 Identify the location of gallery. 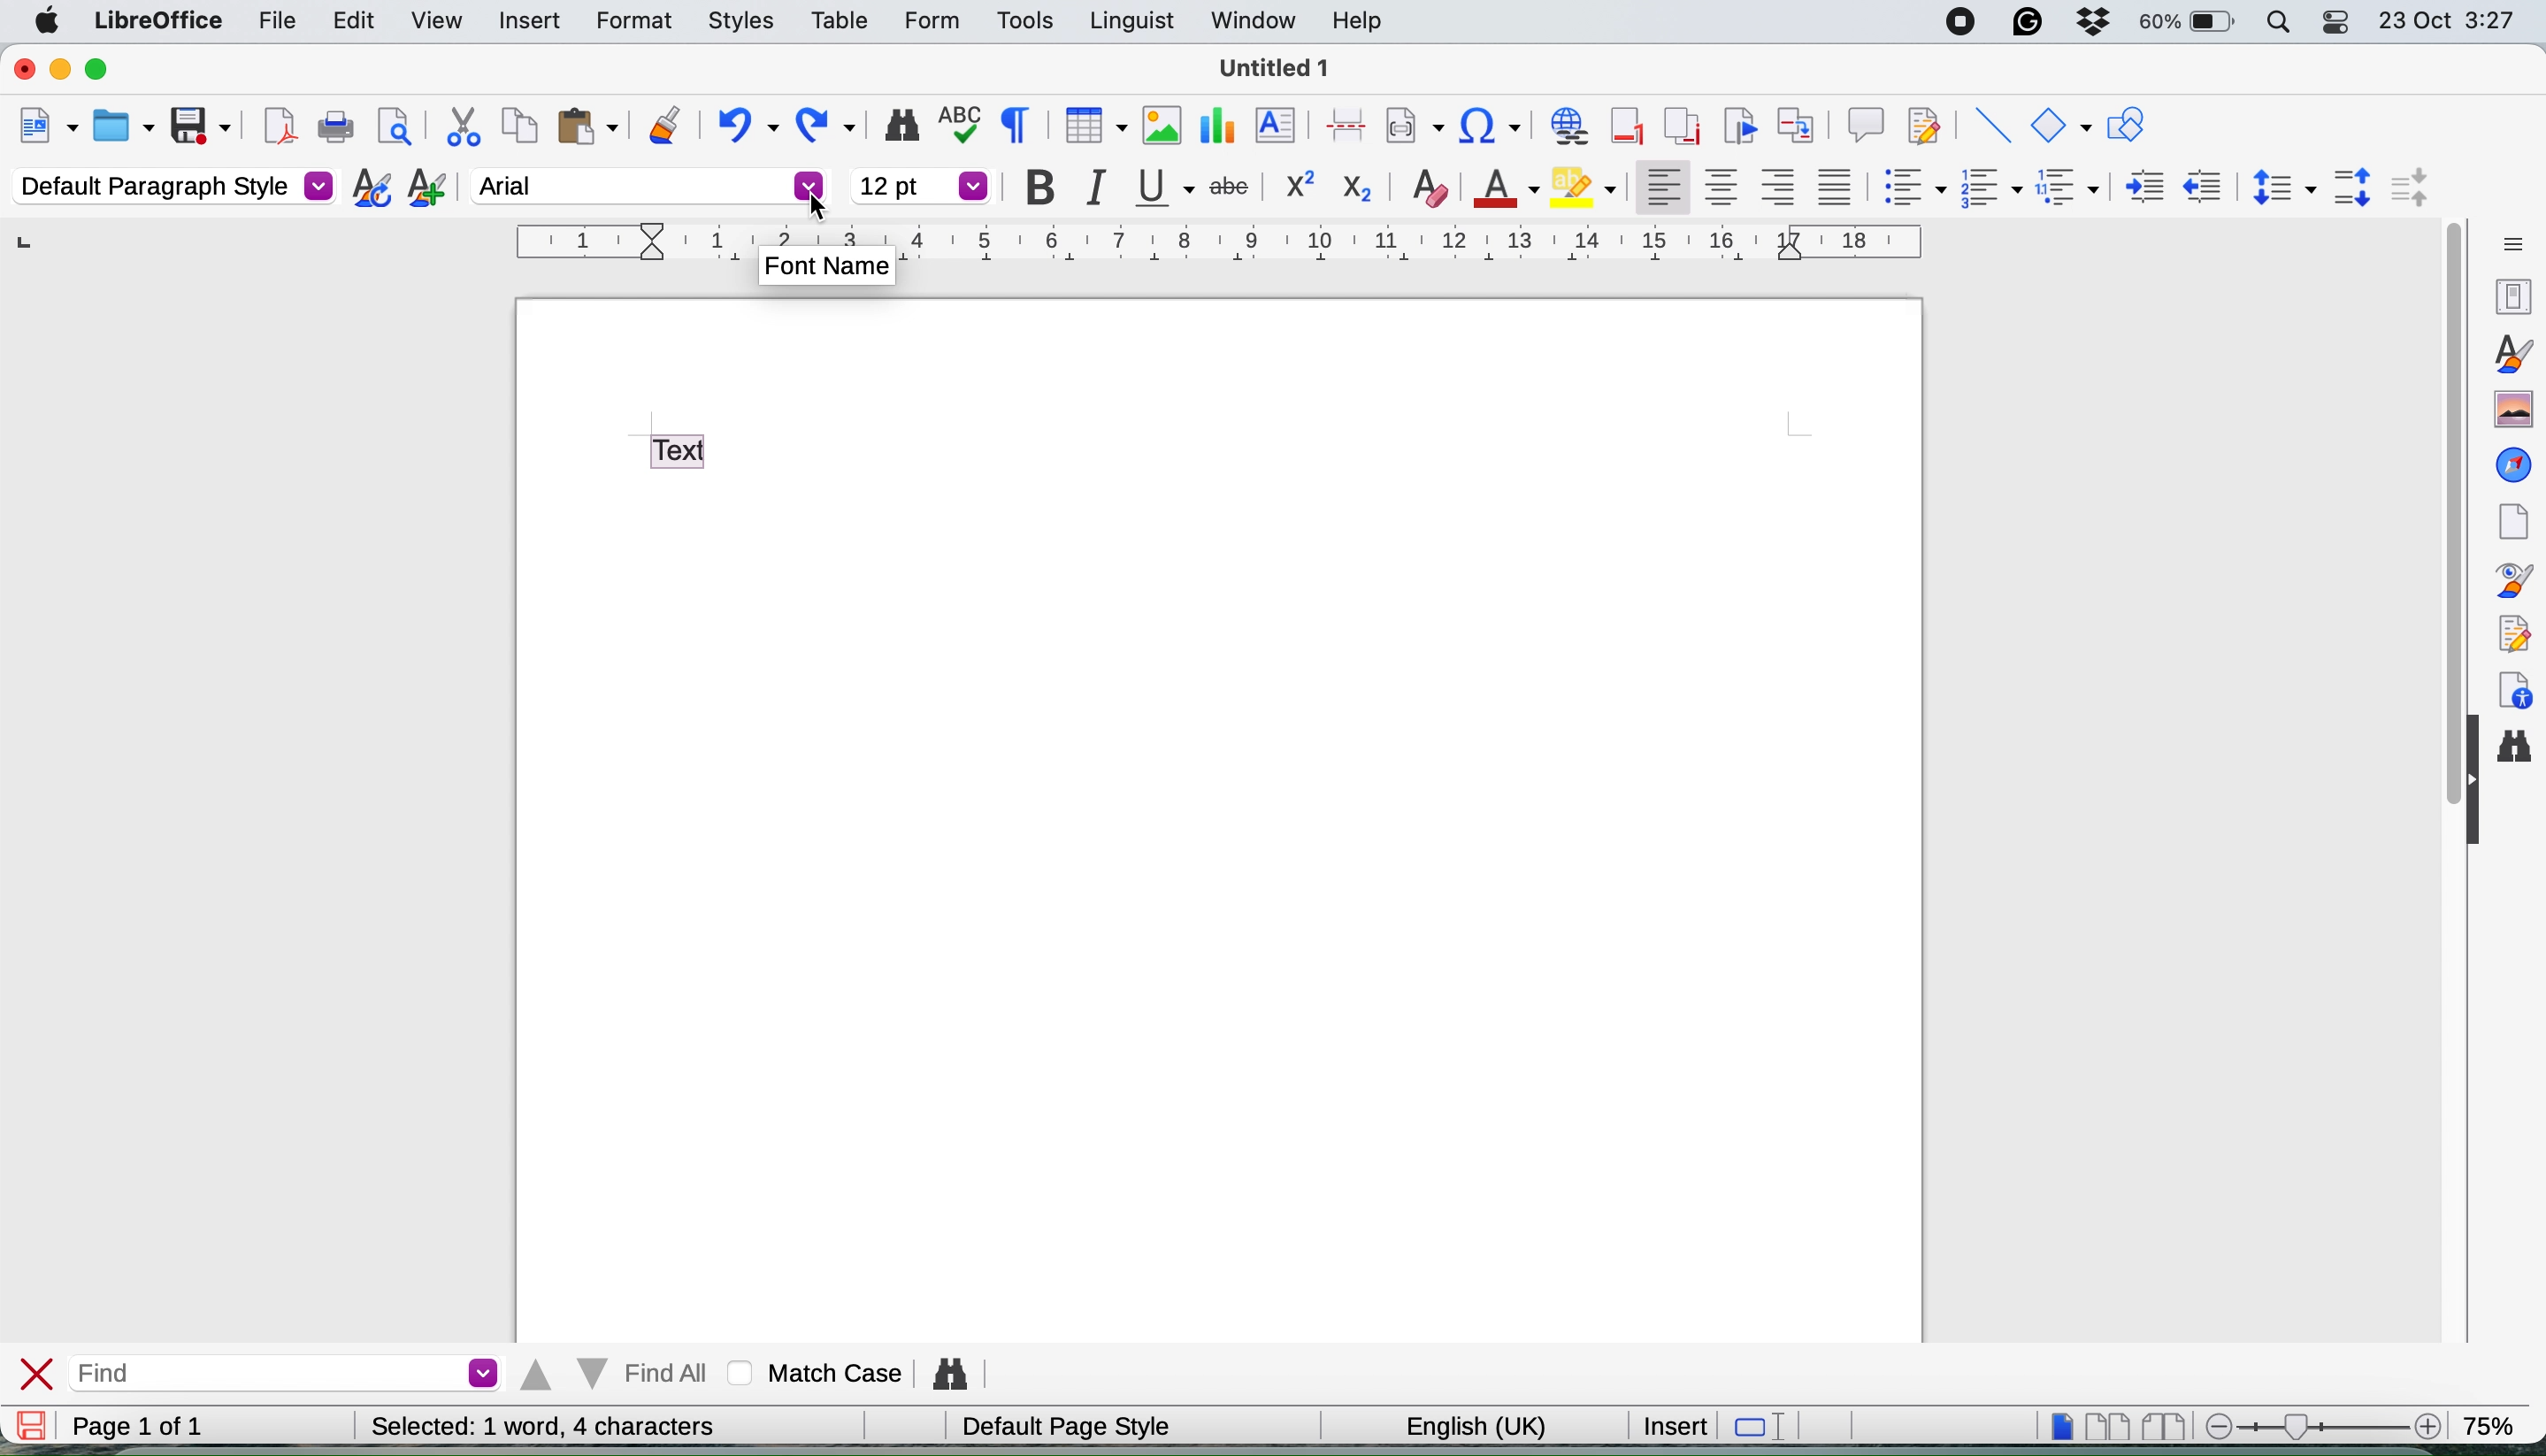
(2510, 409).